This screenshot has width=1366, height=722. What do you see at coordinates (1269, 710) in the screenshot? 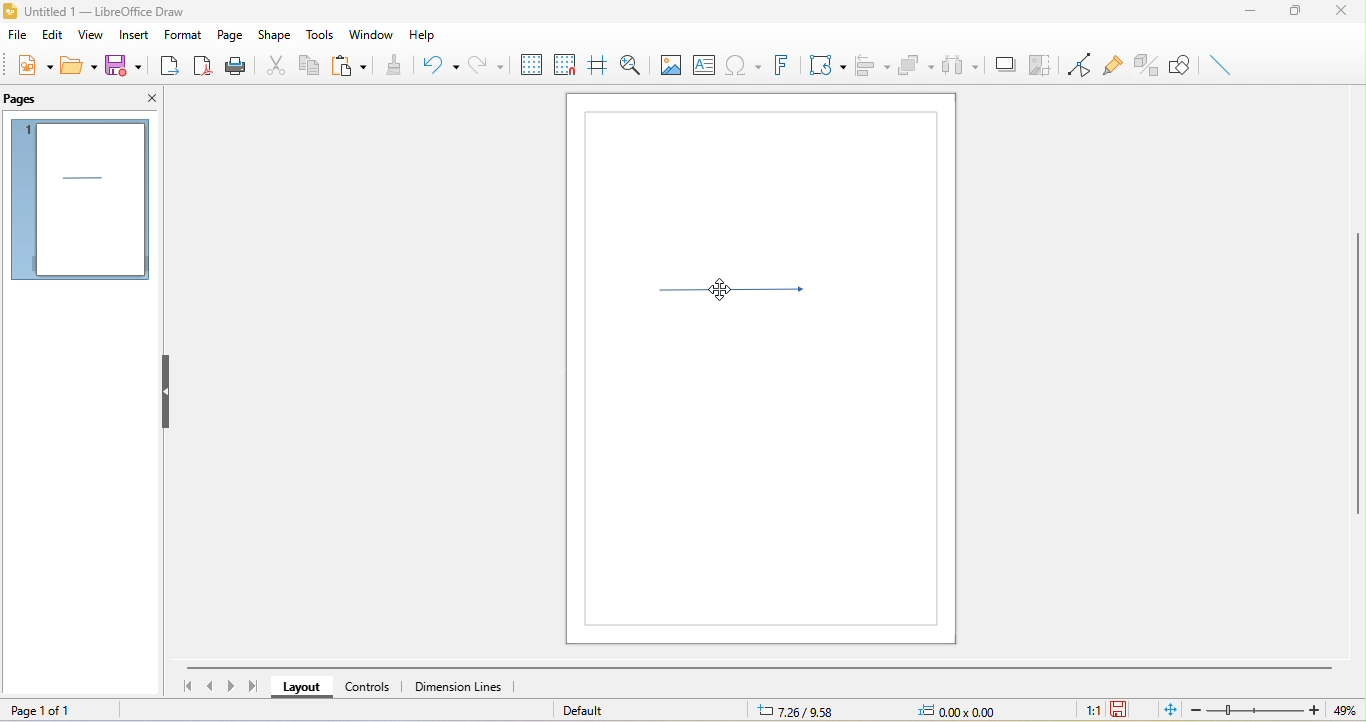
I see `zoom` at bounding box center [1269, 710].